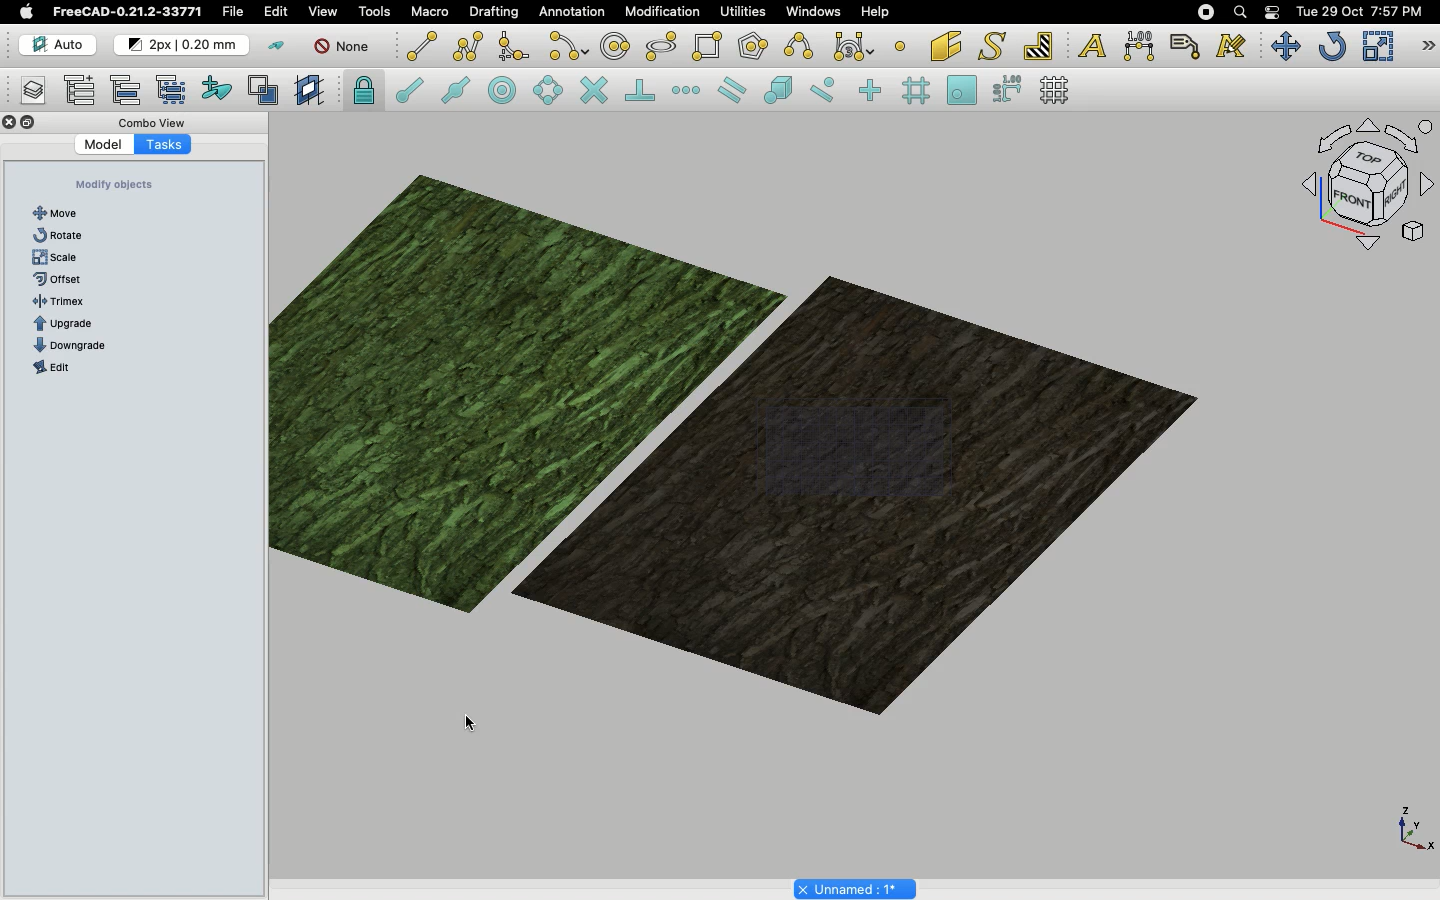  What do you see at coordinates (431, 12) in the screenshot?
I see `Macro` at bounding box center [431, 12].